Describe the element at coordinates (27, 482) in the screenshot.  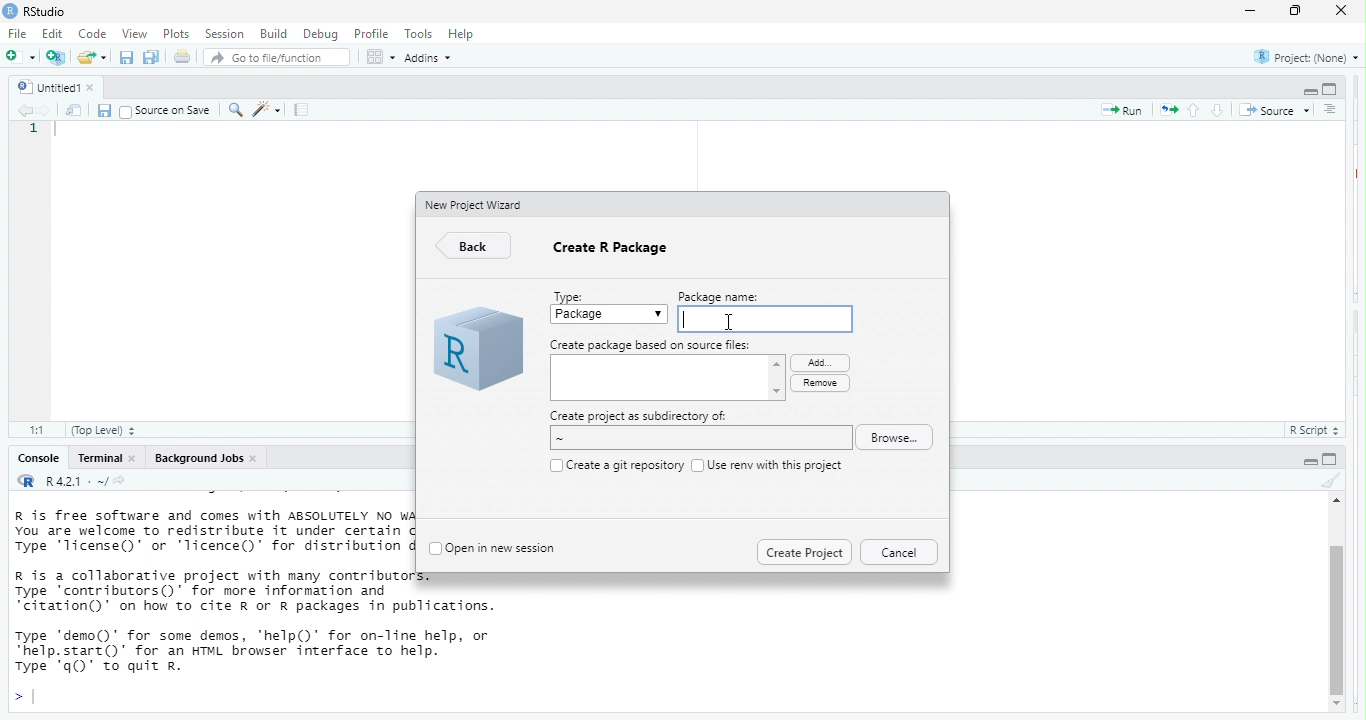
I see `r studio logo` at that location.